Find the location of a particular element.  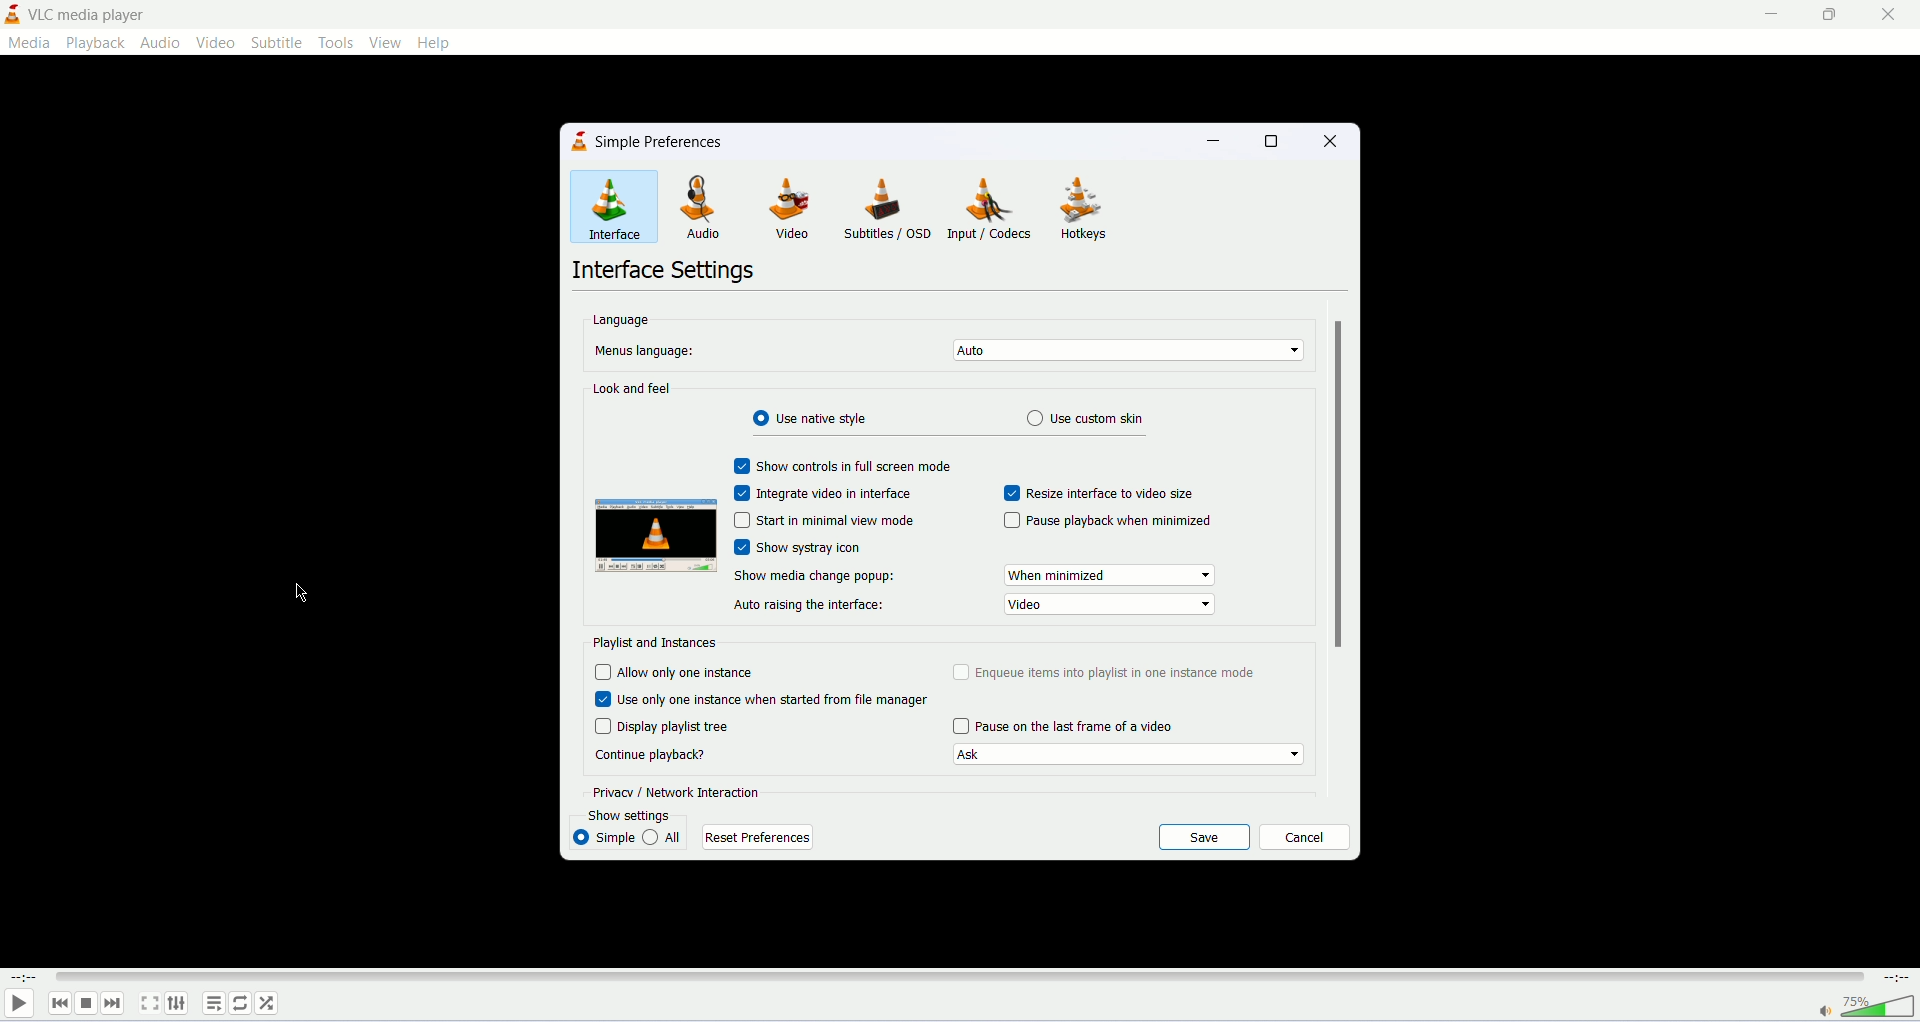

show systray icon is located at coordinates (800, 548).